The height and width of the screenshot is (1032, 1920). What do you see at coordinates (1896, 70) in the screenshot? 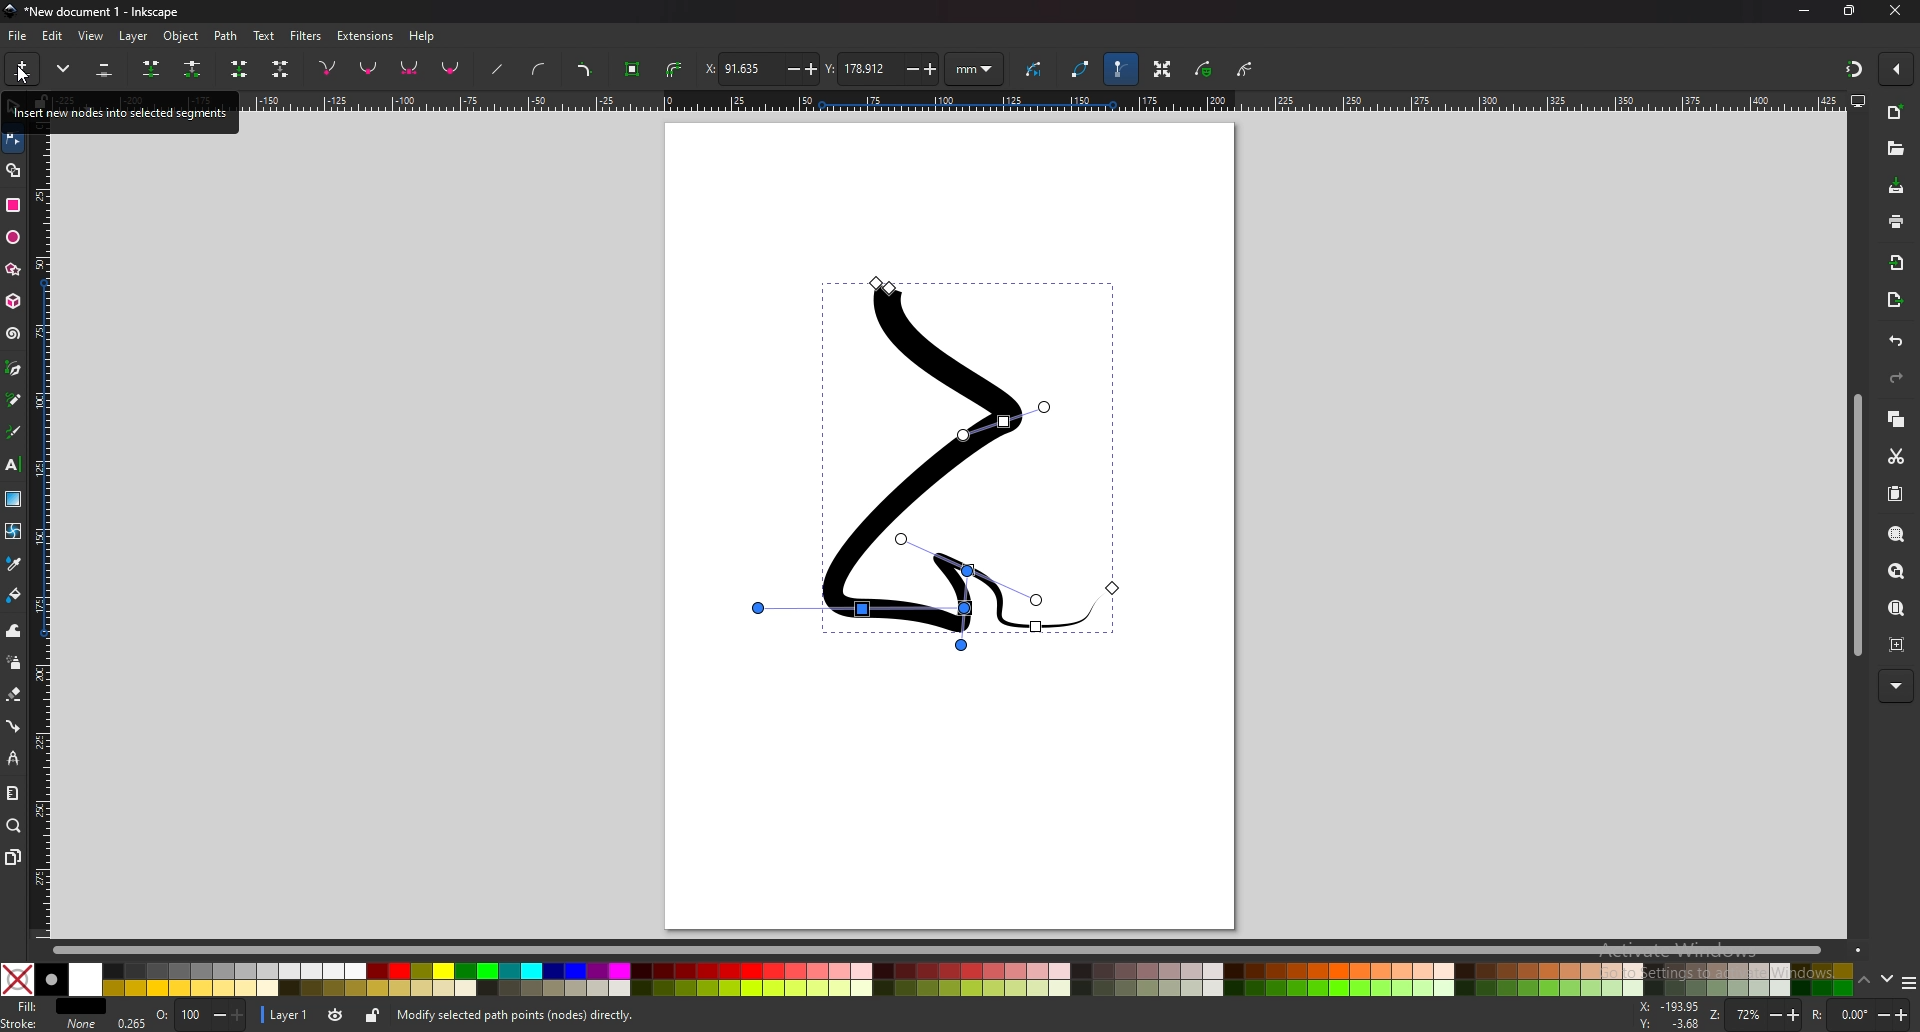
I see `enable snapper` at bounding box center [1896, 70].